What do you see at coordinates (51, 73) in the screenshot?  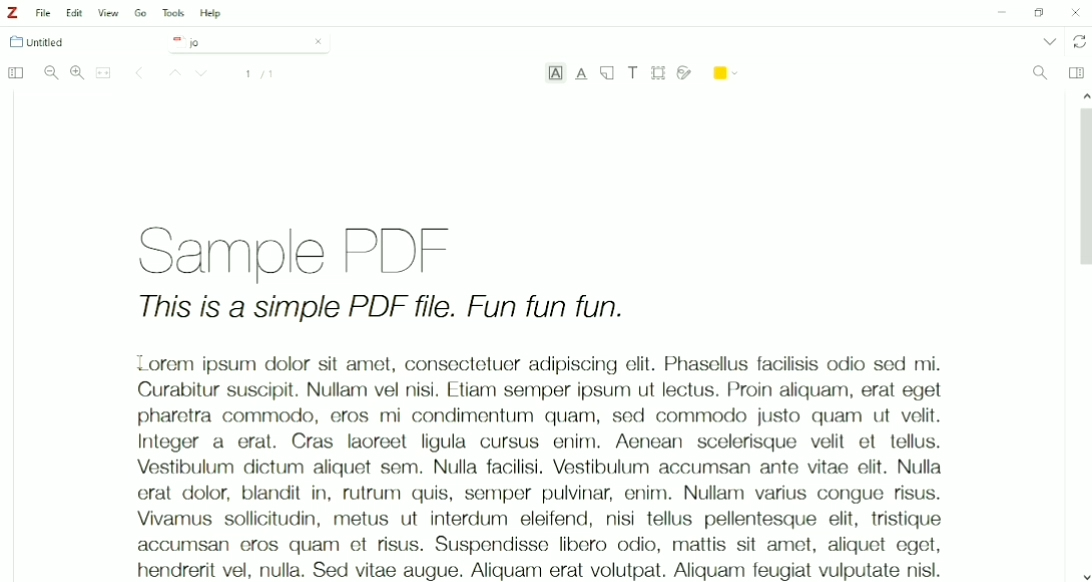 I see `Zoom Out` at bounding box center [51, 73].